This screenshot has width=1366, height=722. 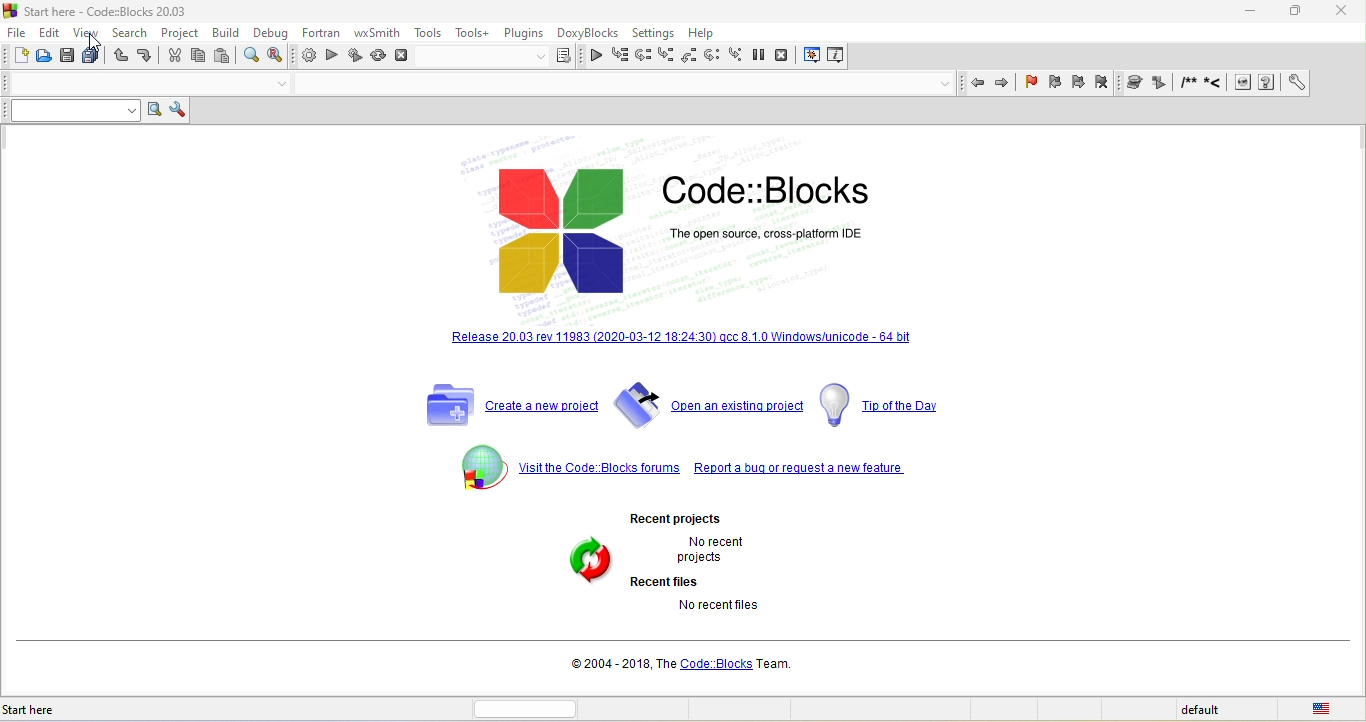 I want to click on open preference, so click(x=1294, y=83).